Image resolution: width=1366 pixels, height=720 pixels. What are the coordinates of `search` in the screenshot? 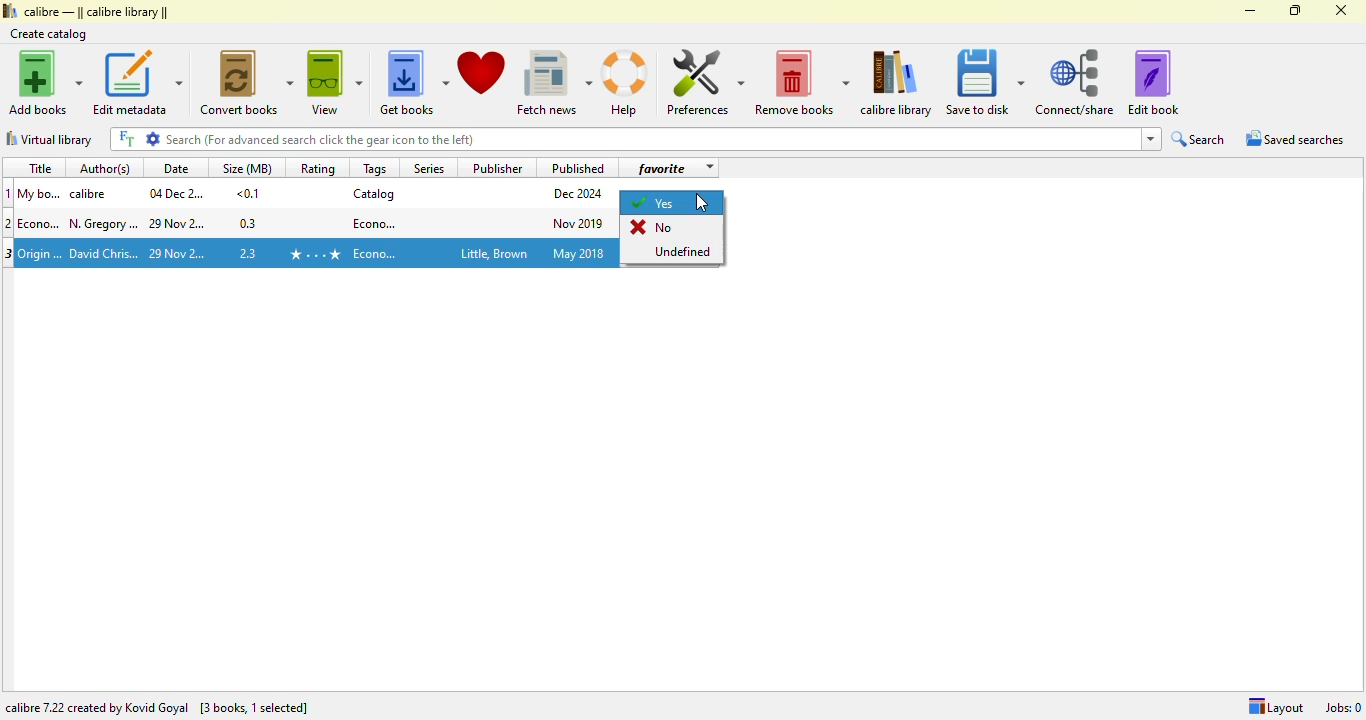 It's located at (1199, 139).